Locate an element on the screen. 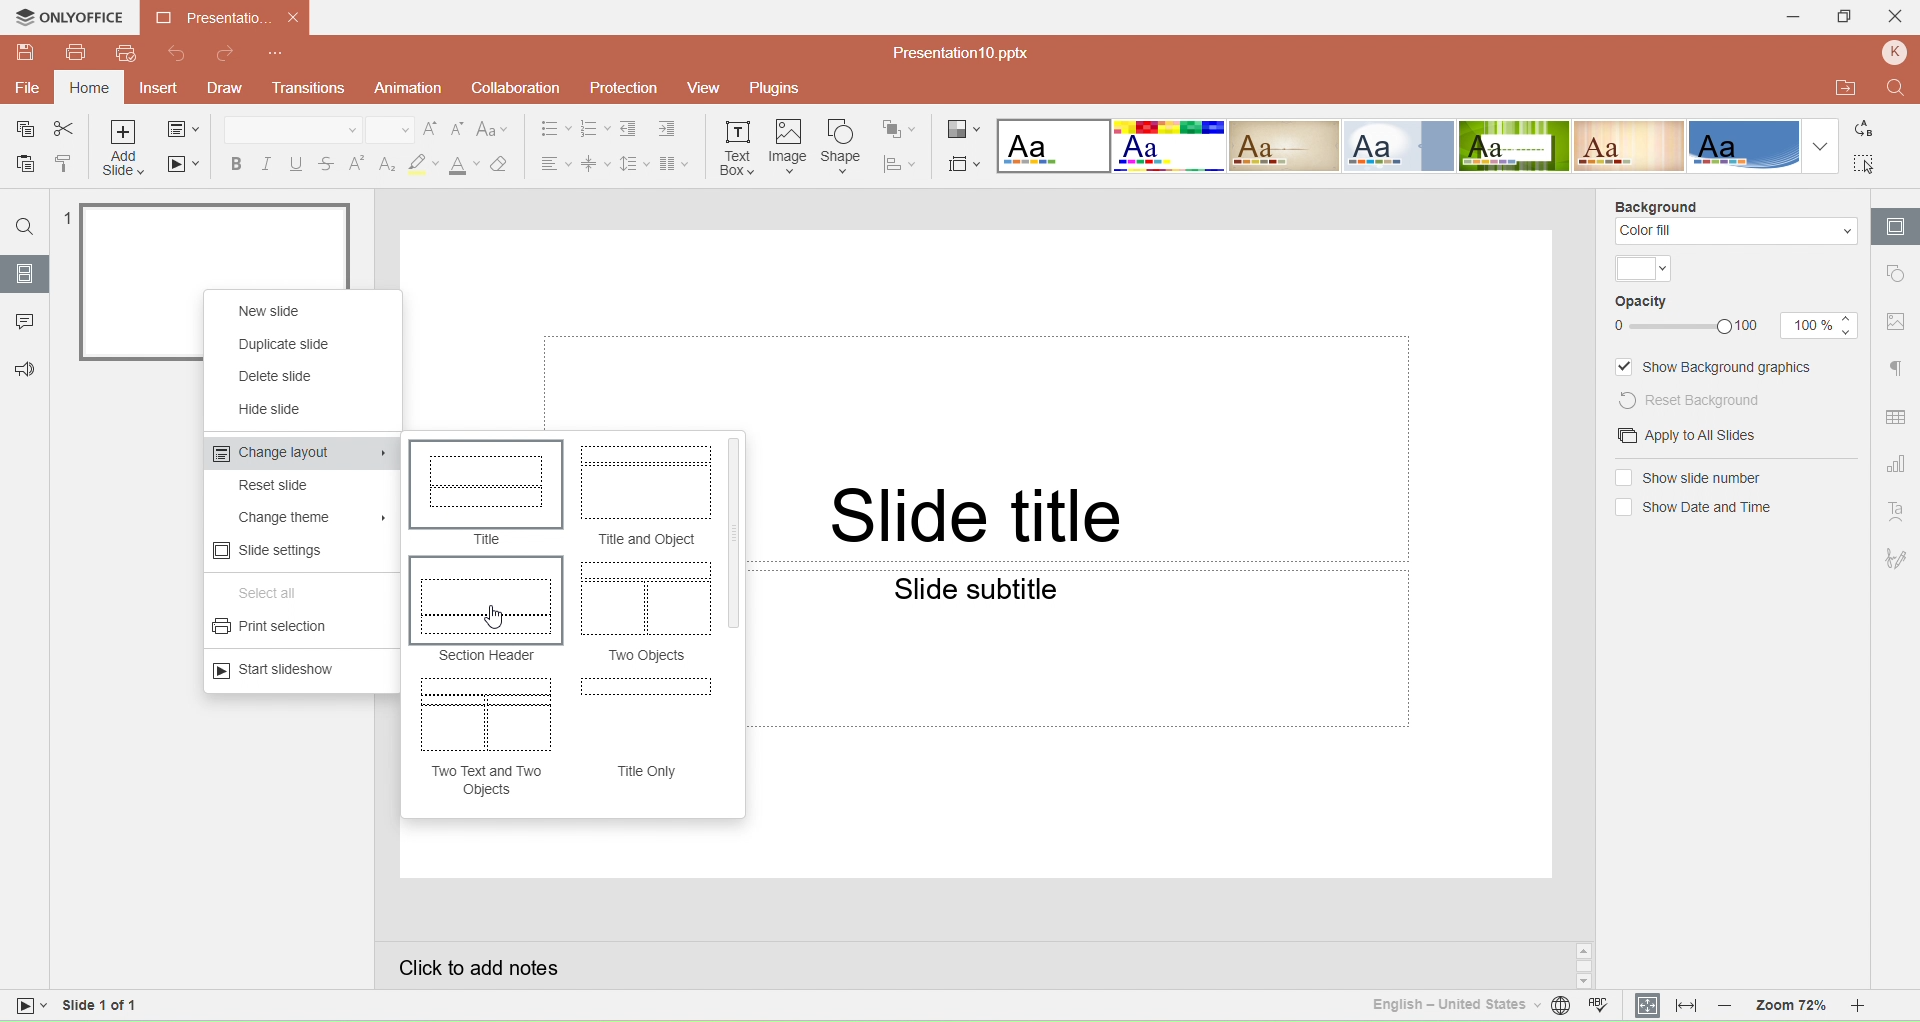 This screenshot has height=1022, width=1920. Opacity is located at coordinates (1643, 303).